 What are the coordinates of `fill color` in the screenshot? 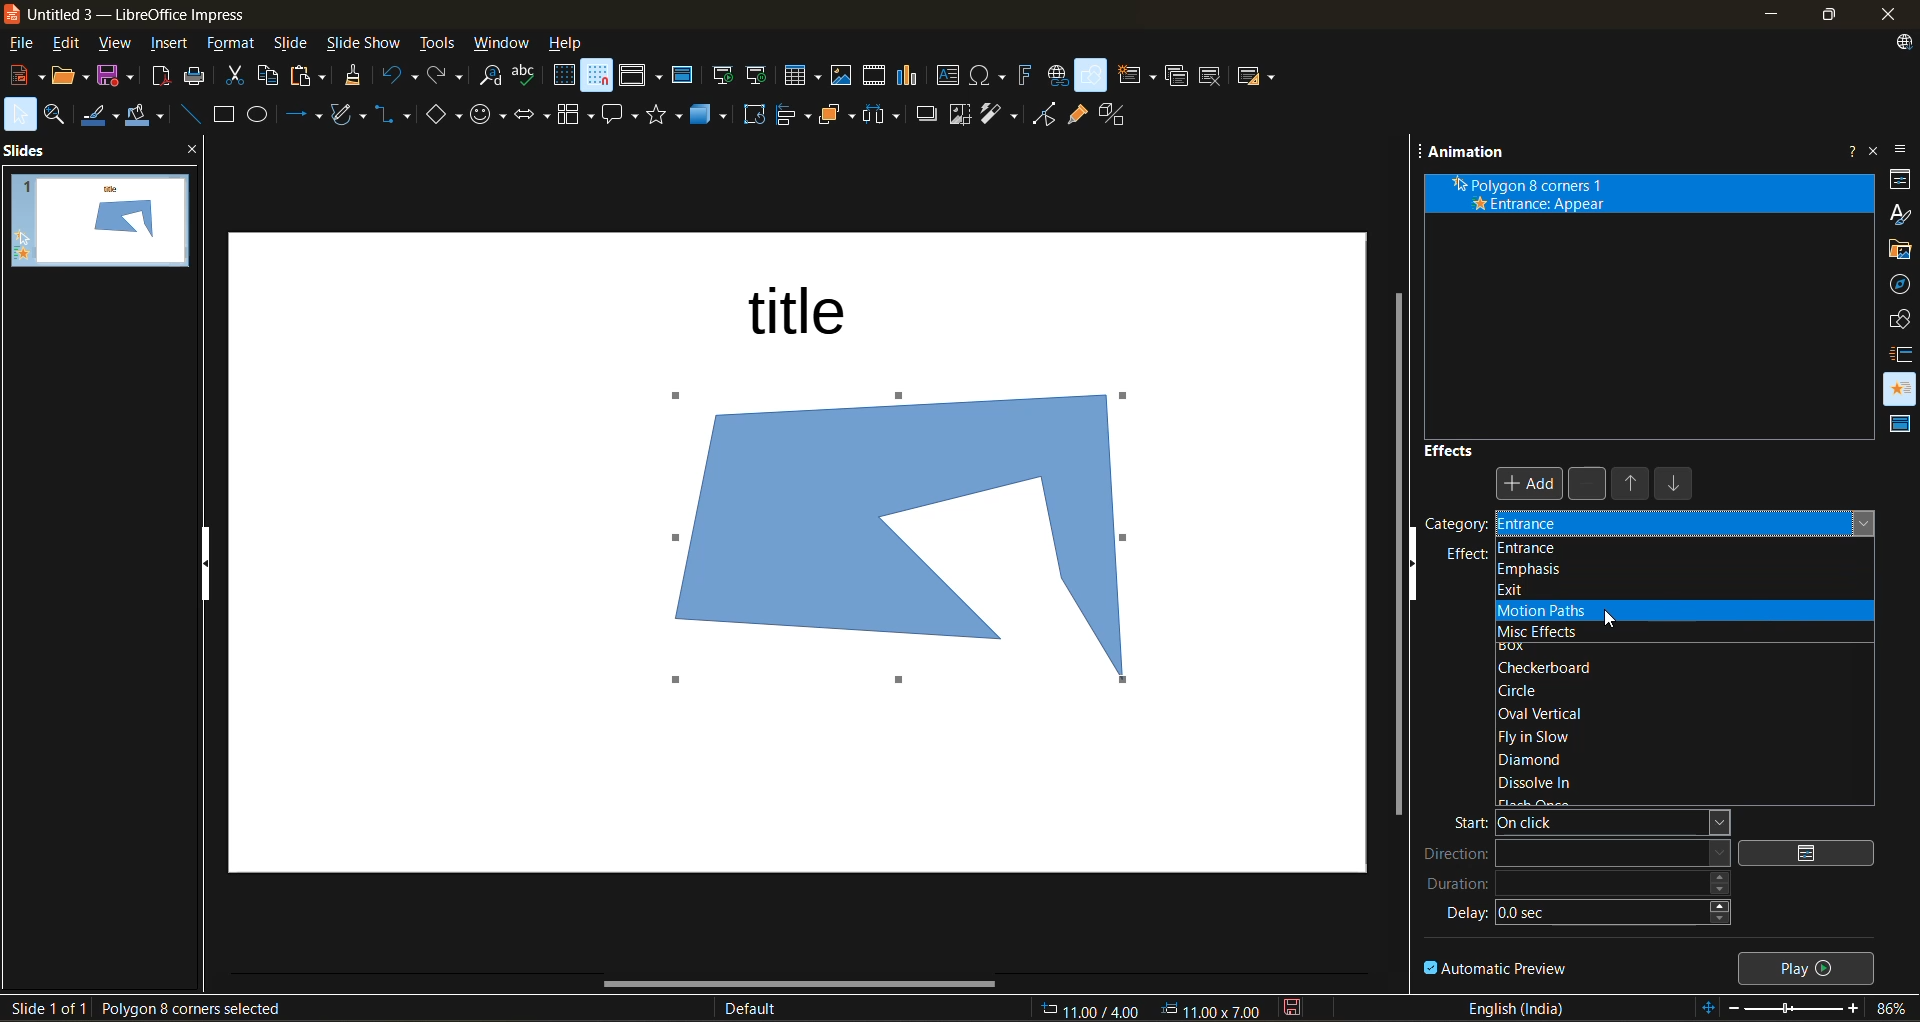 It's located at (148, 119).